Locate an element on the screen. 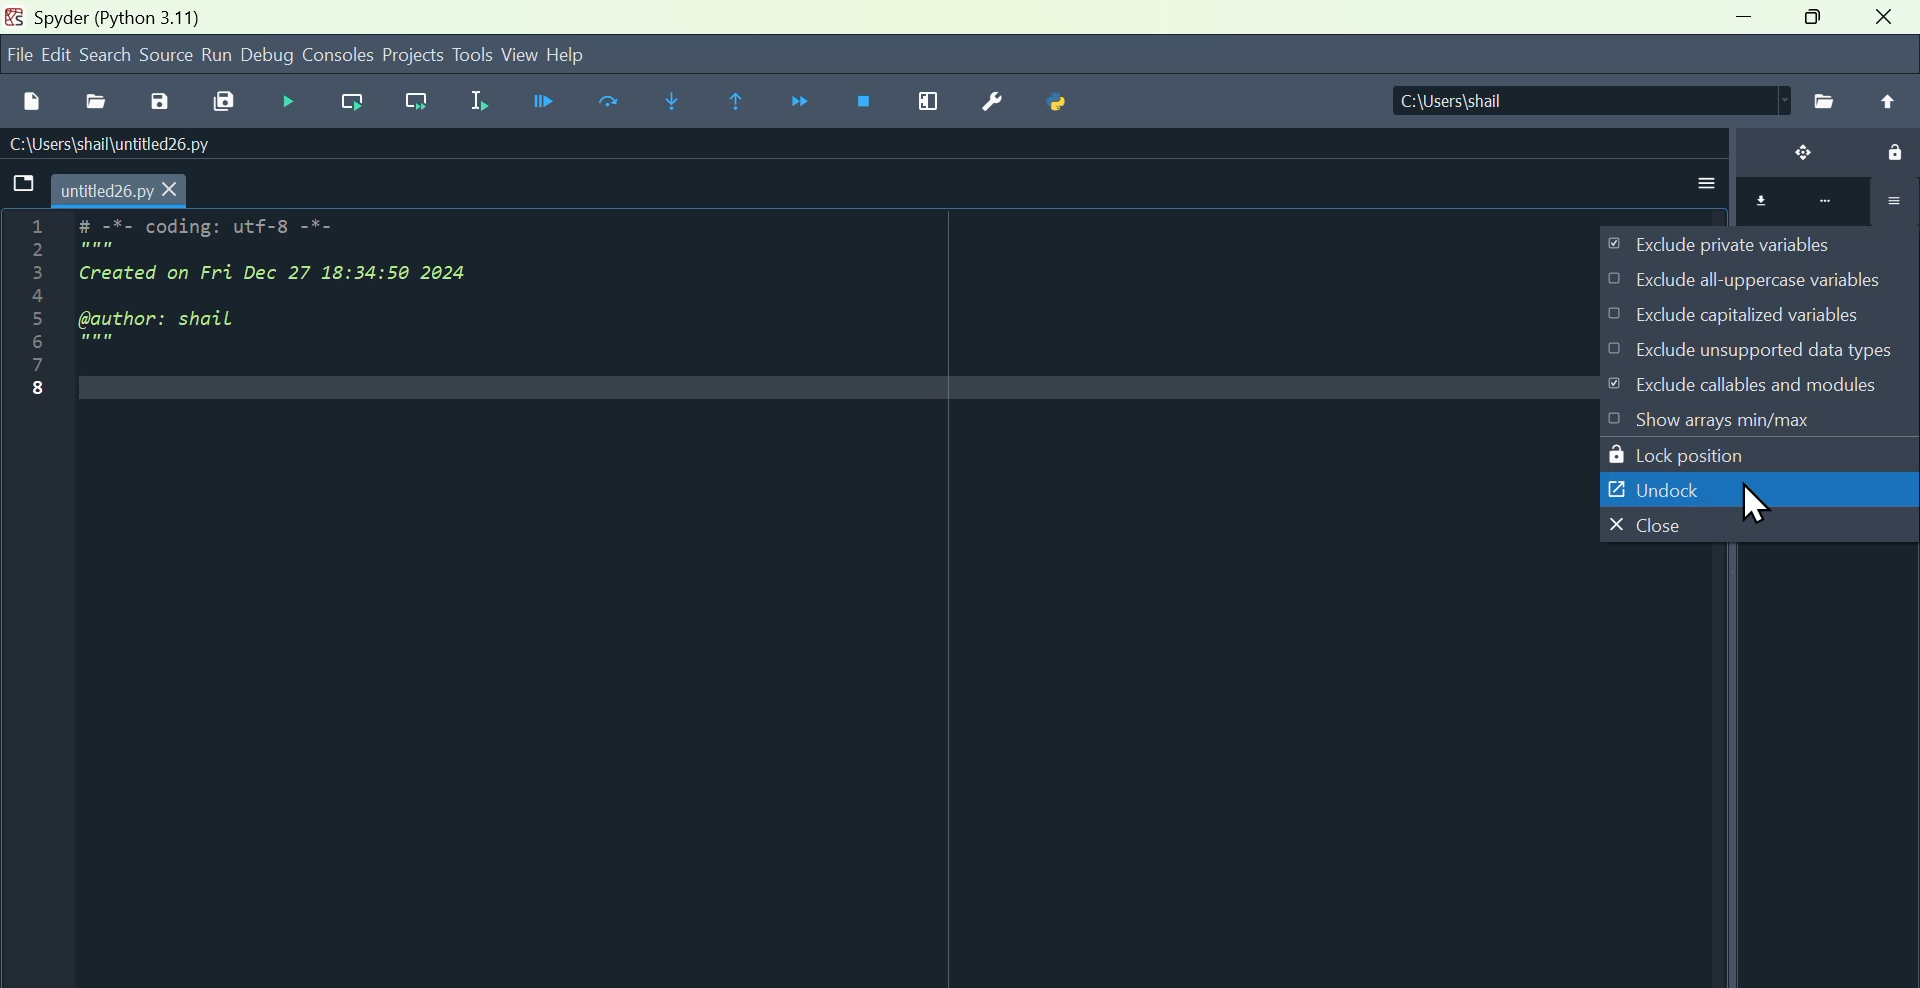  Debug is located at coordinates (285, 101).